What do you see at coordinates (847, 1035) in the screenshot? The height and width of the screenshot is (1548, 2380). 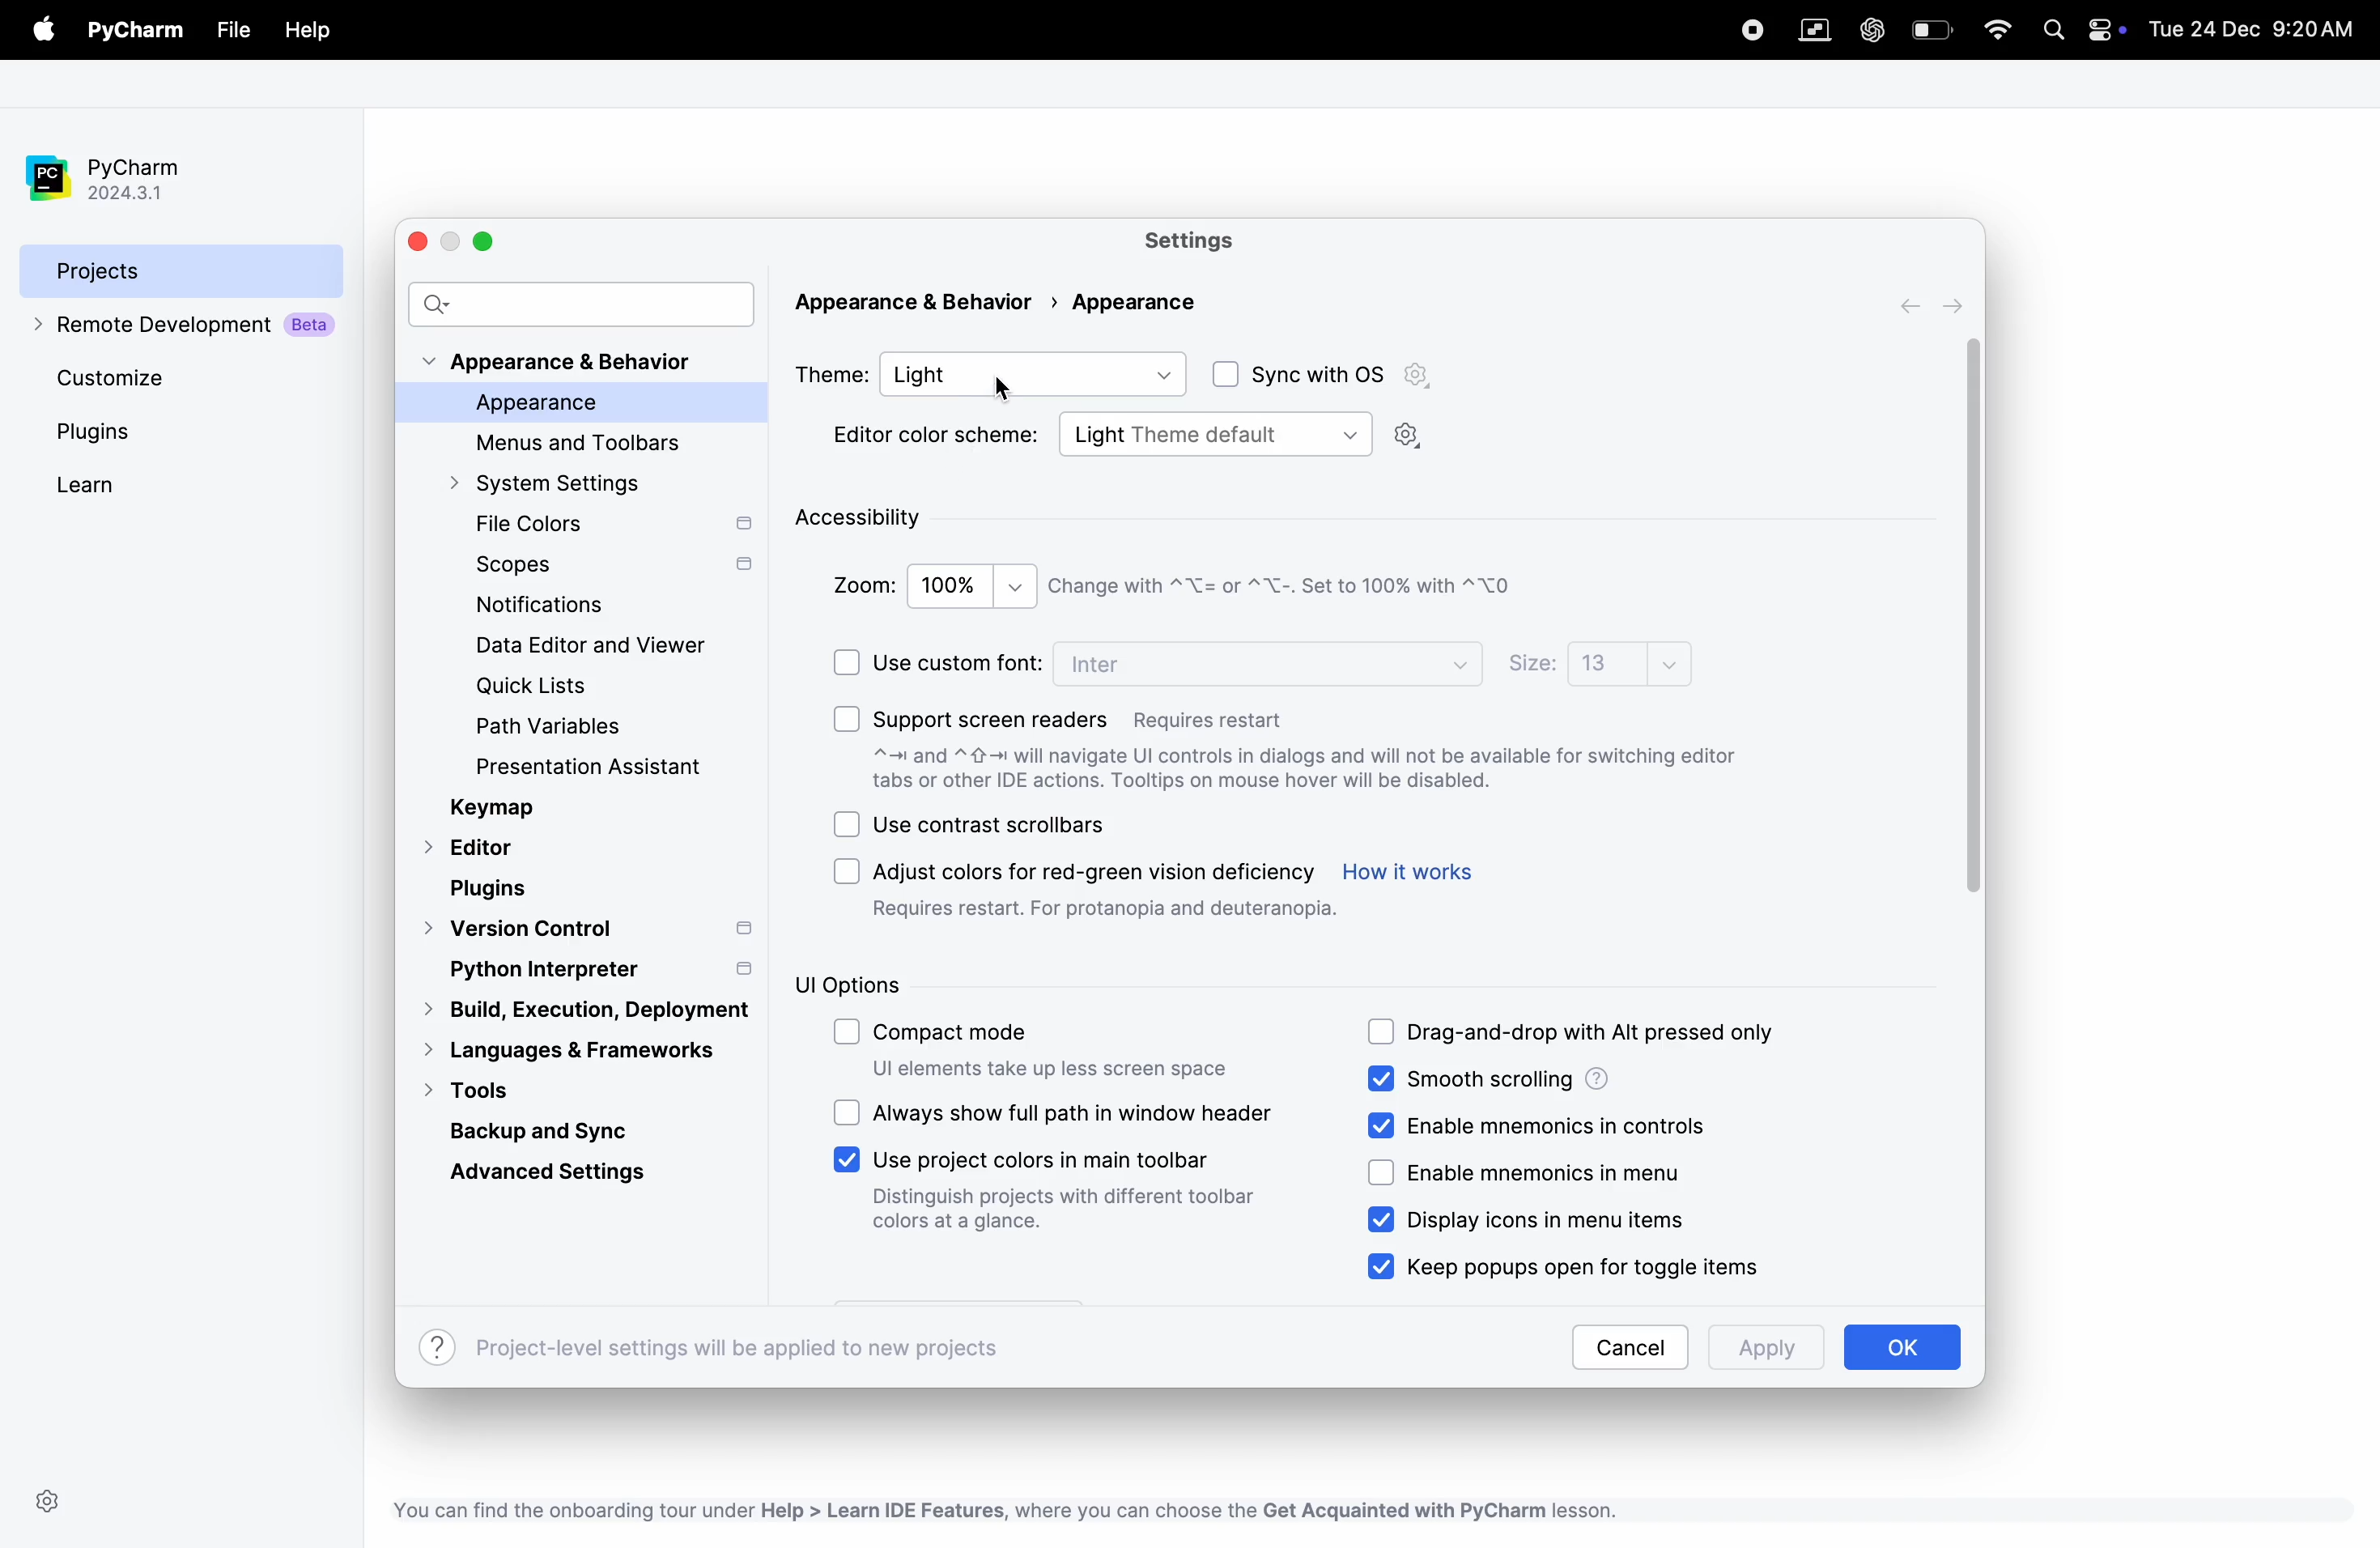 I see `check box` at bounding box center [847, 1035].